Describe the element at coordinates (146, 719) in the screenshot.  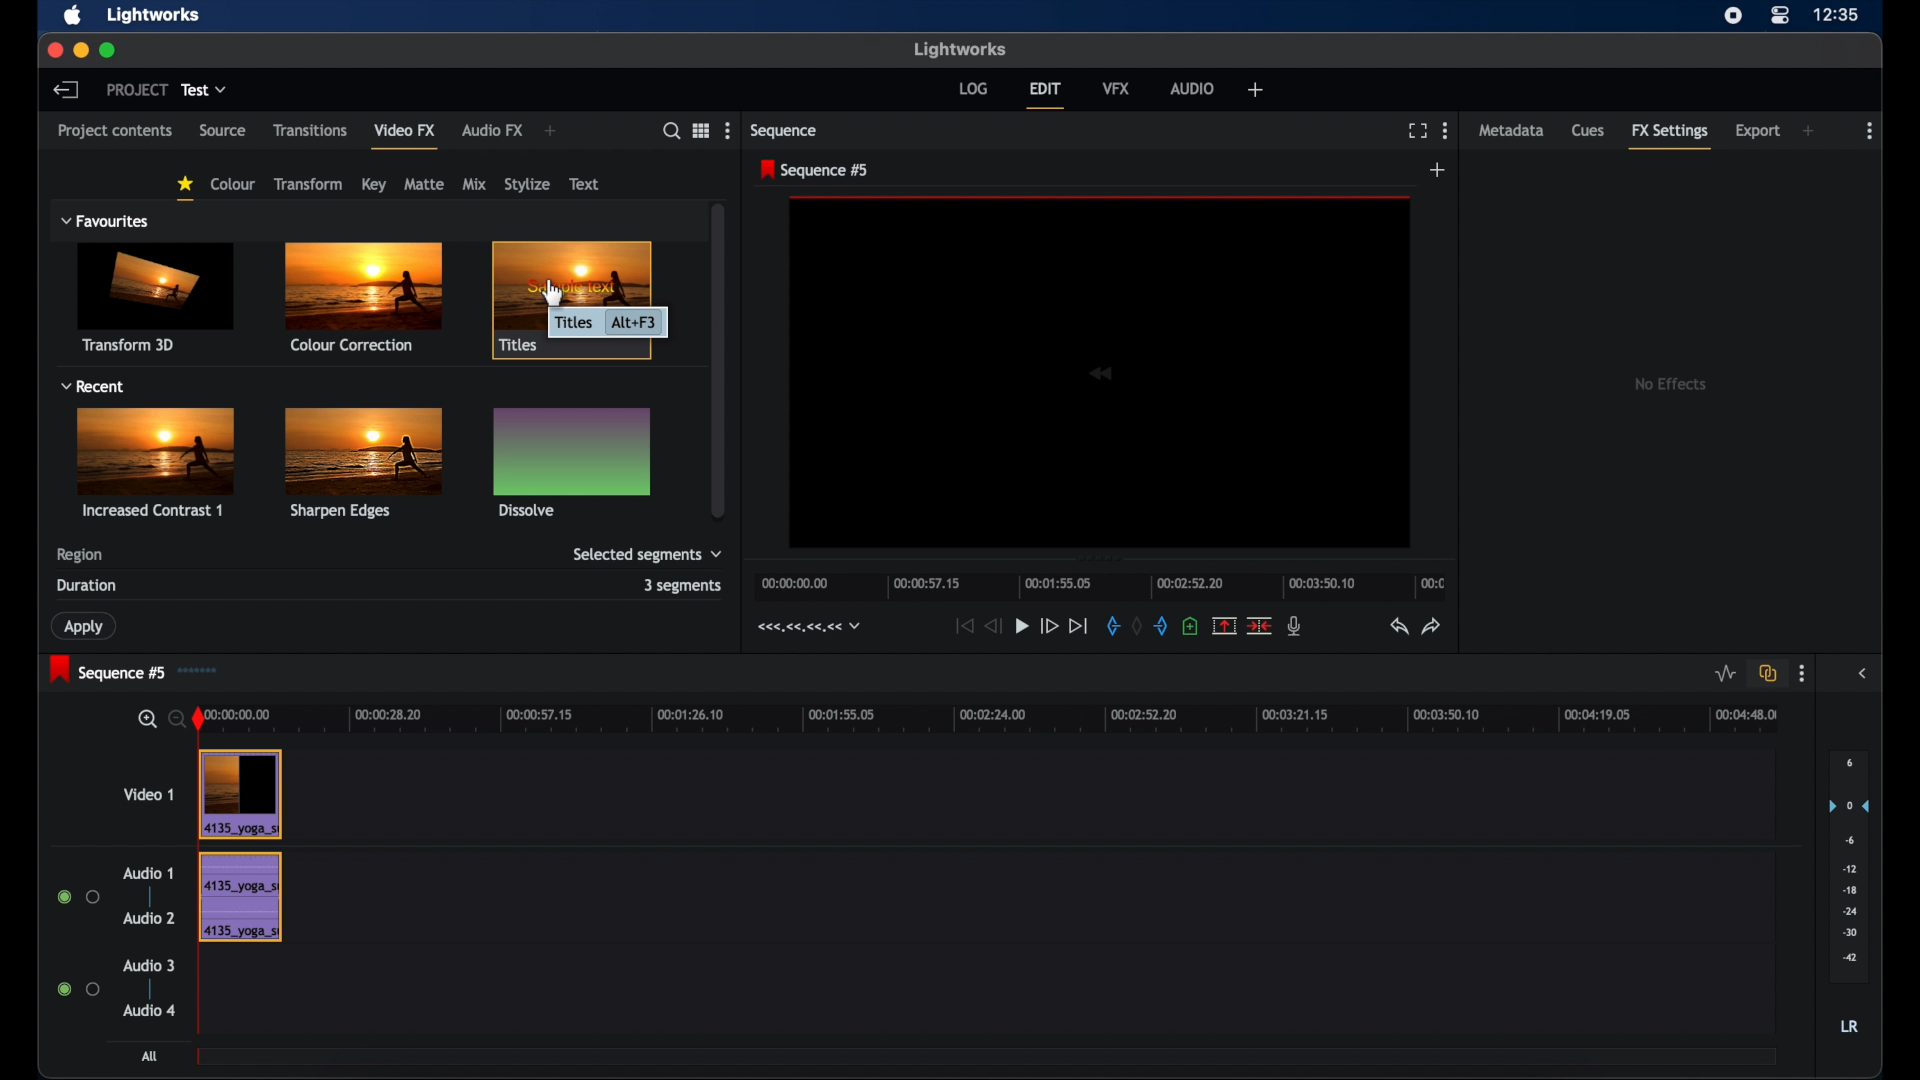
I see `zoom in` at that location.